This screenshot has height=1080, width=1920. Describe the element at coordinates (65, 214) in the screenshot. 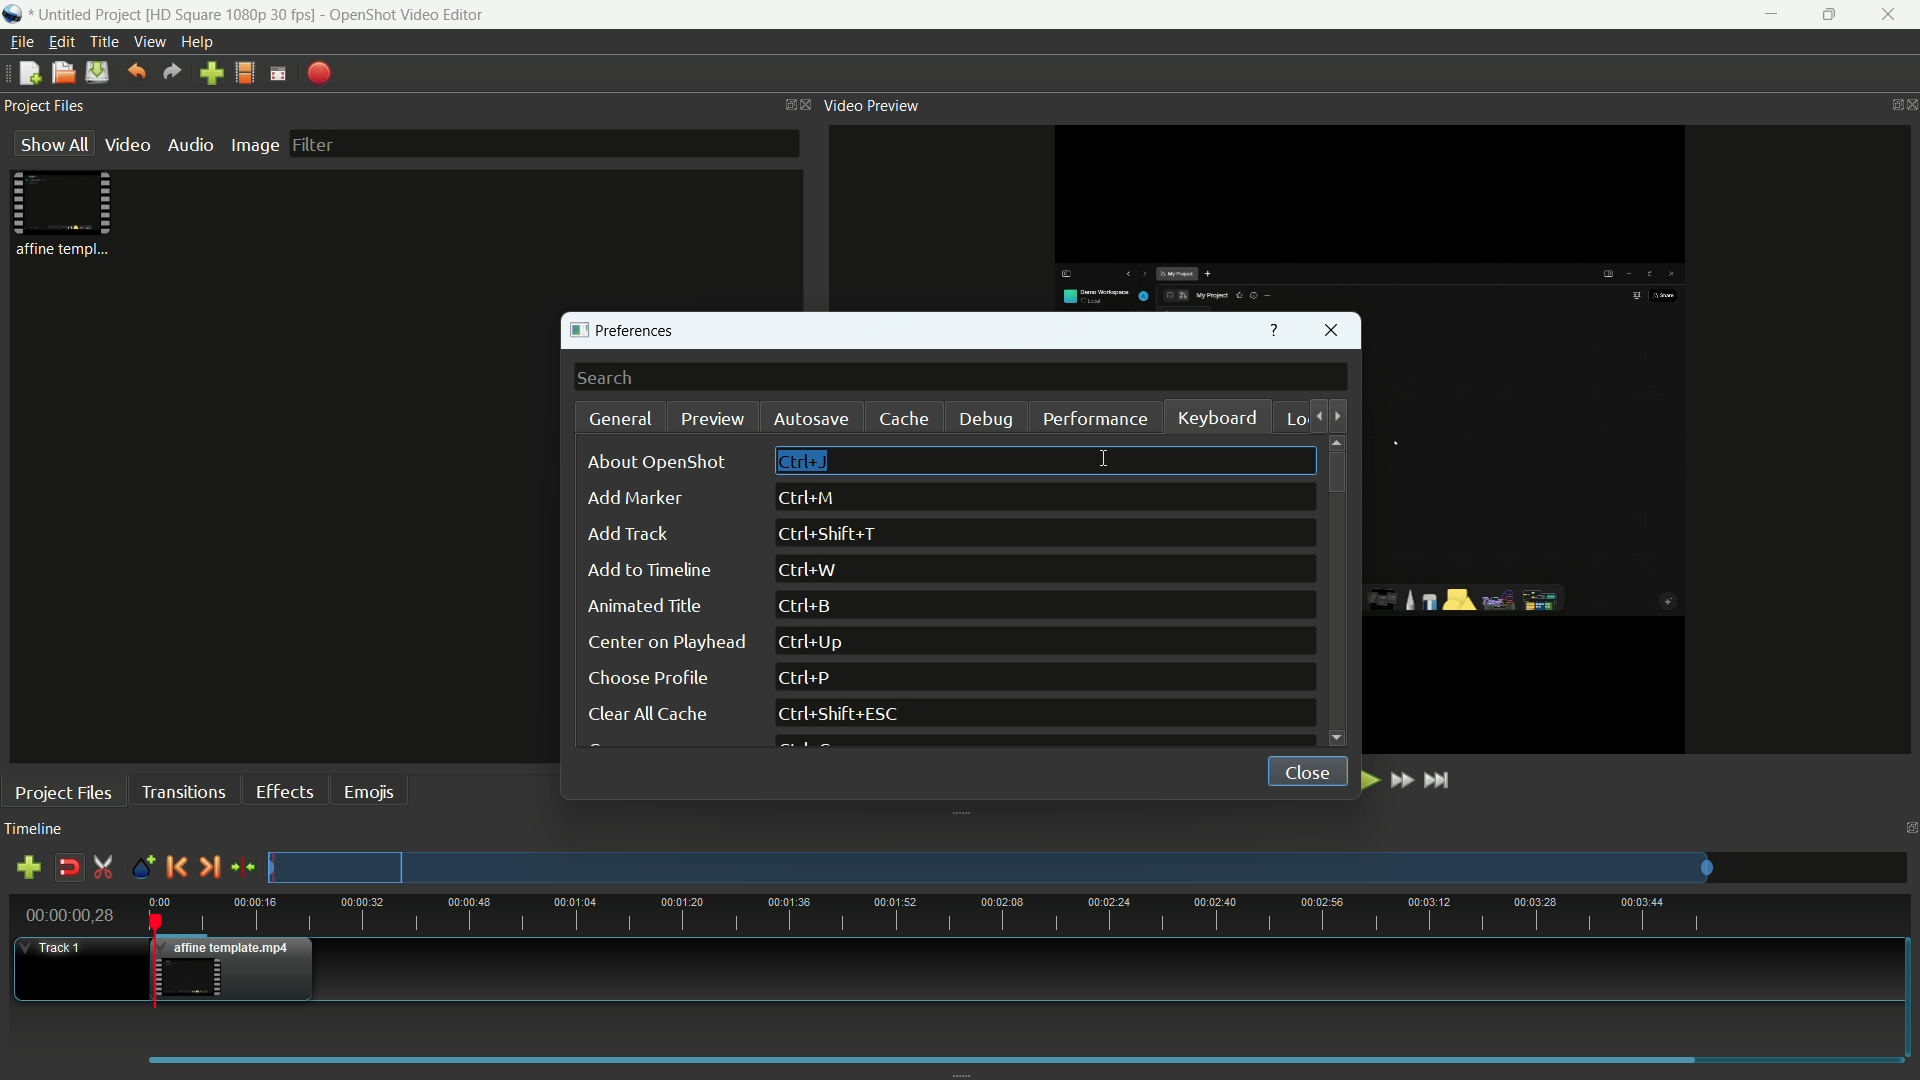

I see `project file` at that location.